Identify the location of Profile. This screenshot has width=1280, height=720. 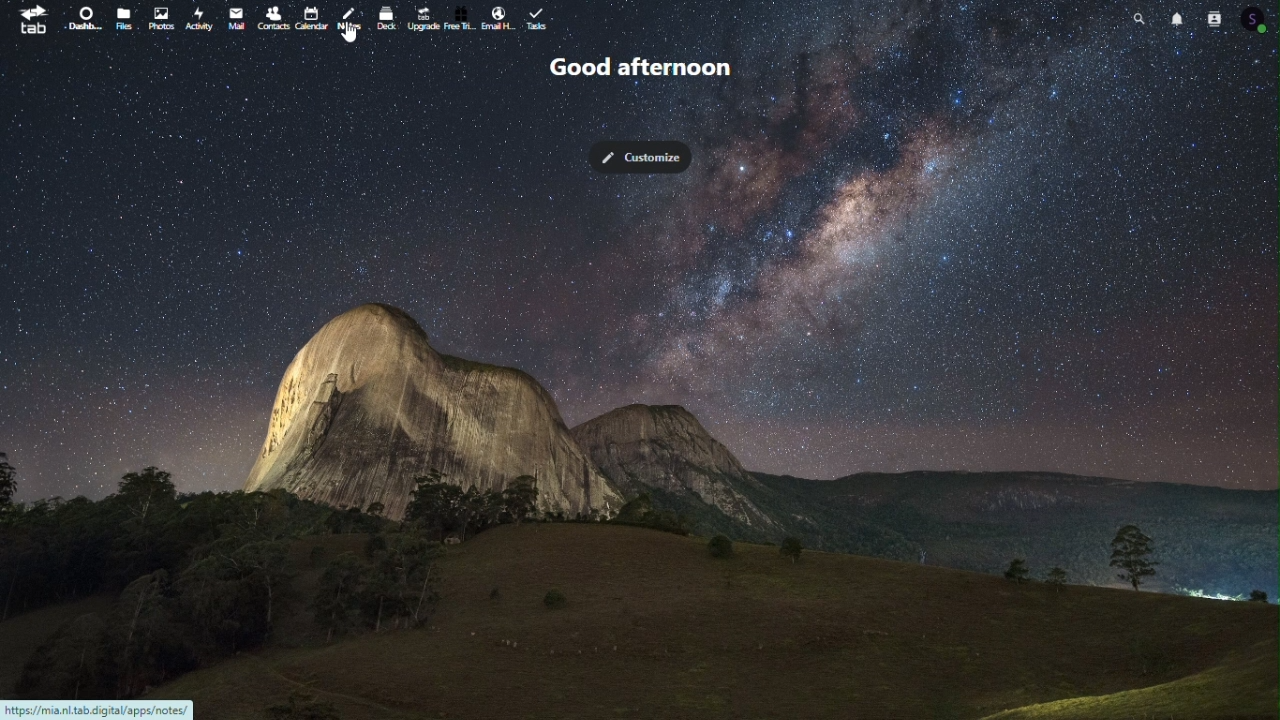
(1259, 17).